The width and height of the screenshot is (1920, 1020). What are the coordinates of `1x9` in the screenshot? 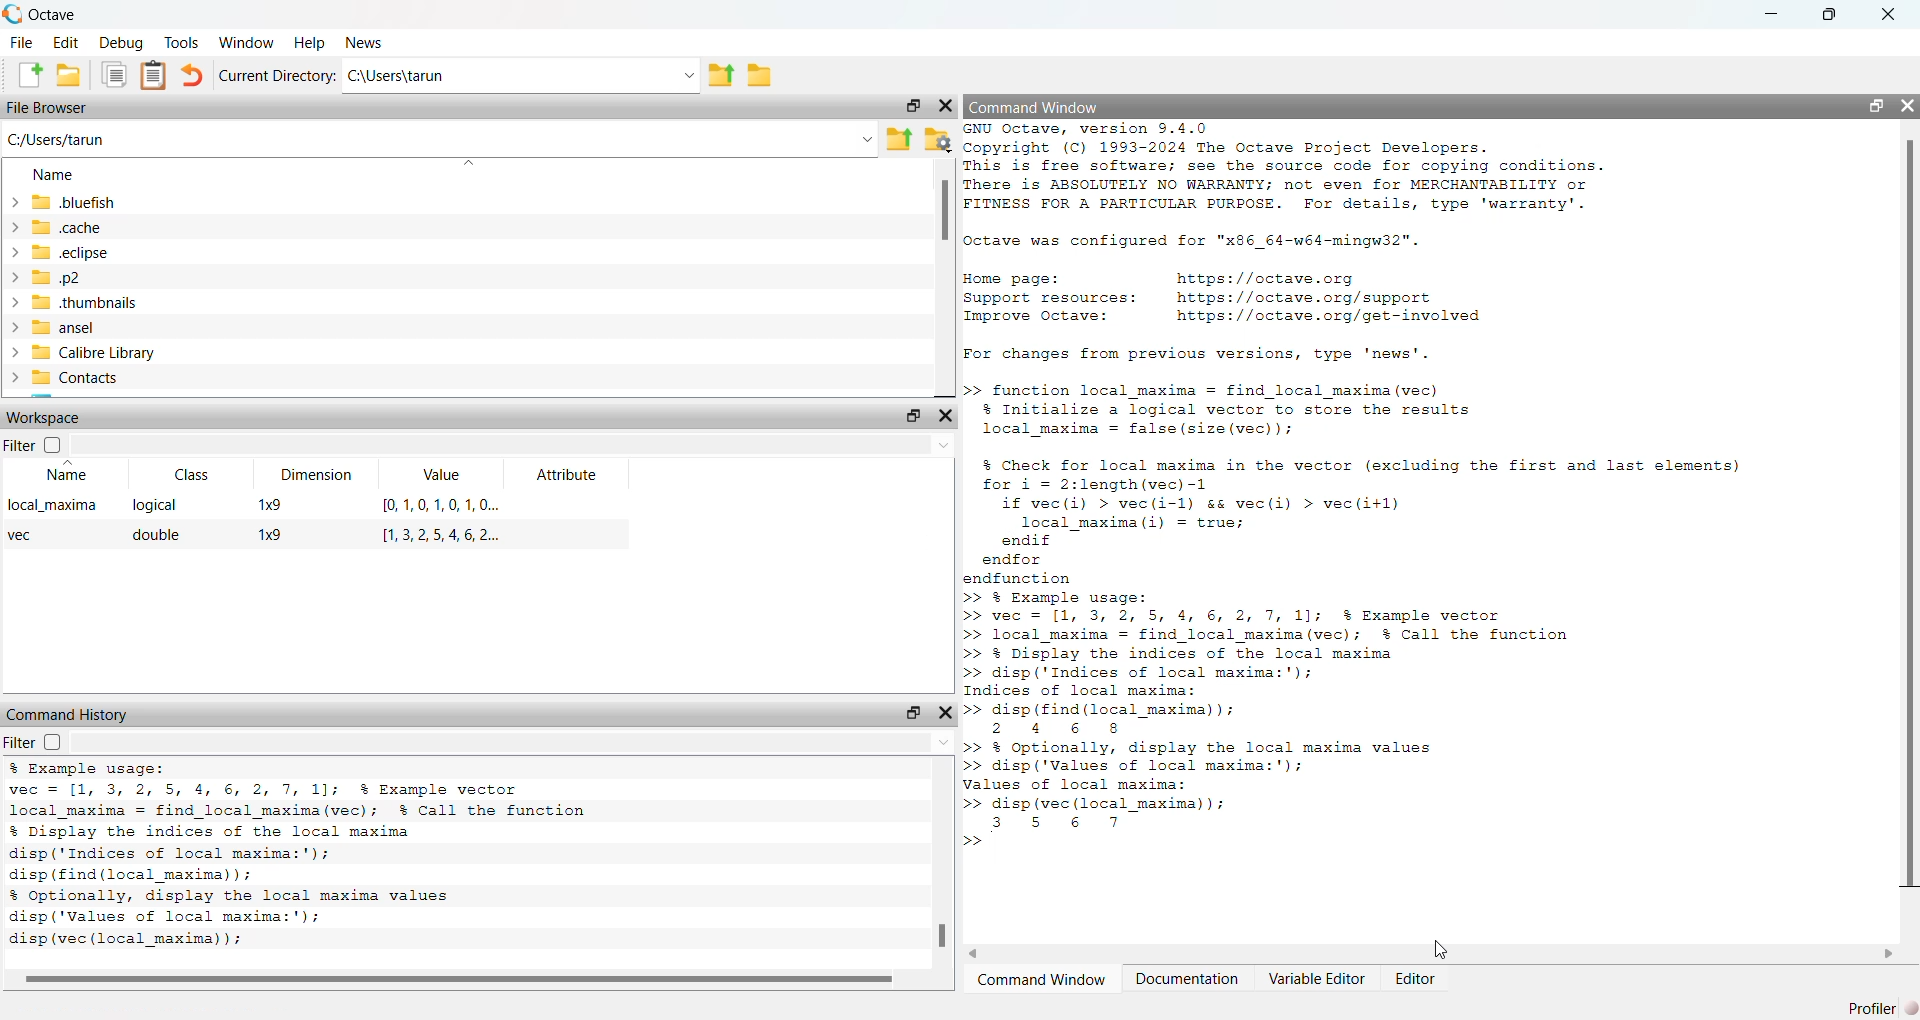 It's located at (269, 505).